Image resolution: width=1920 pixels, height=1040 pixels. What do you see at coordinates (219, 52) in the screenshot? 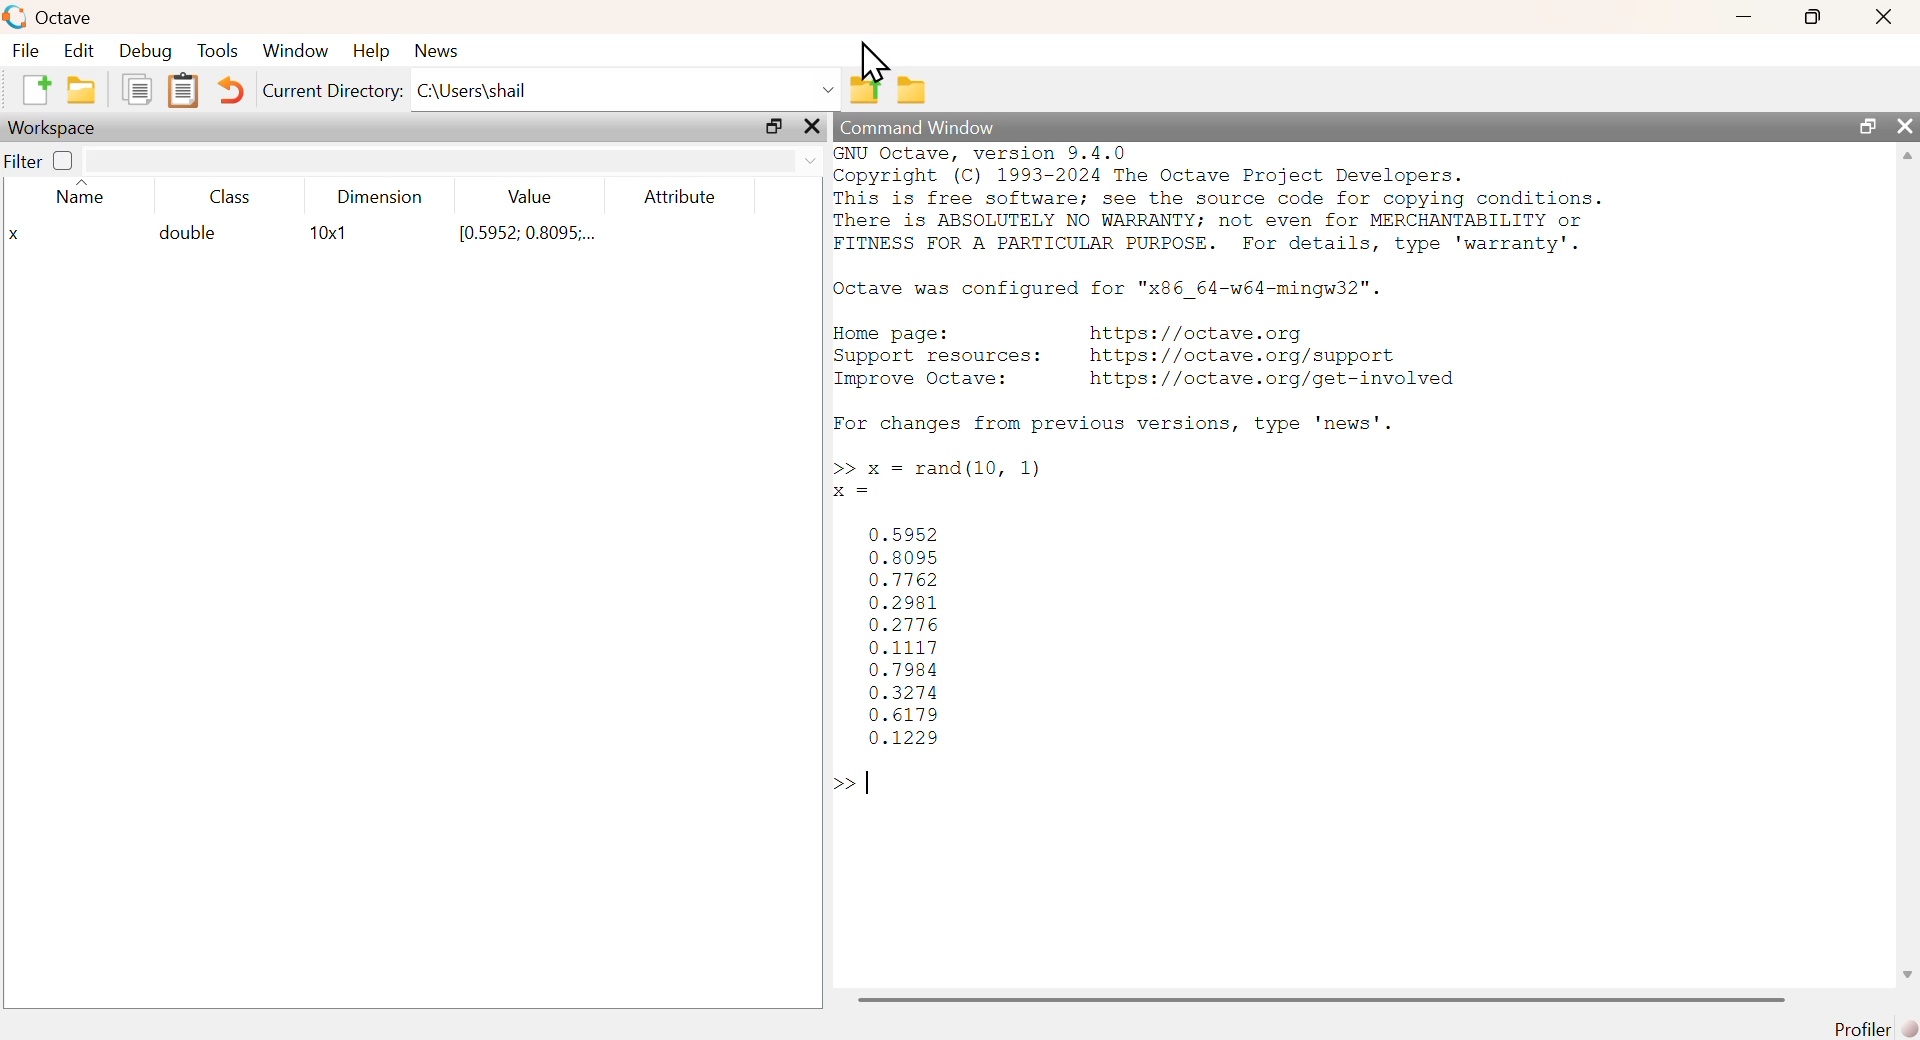
I see `tools` at bounding box center [219, 52].